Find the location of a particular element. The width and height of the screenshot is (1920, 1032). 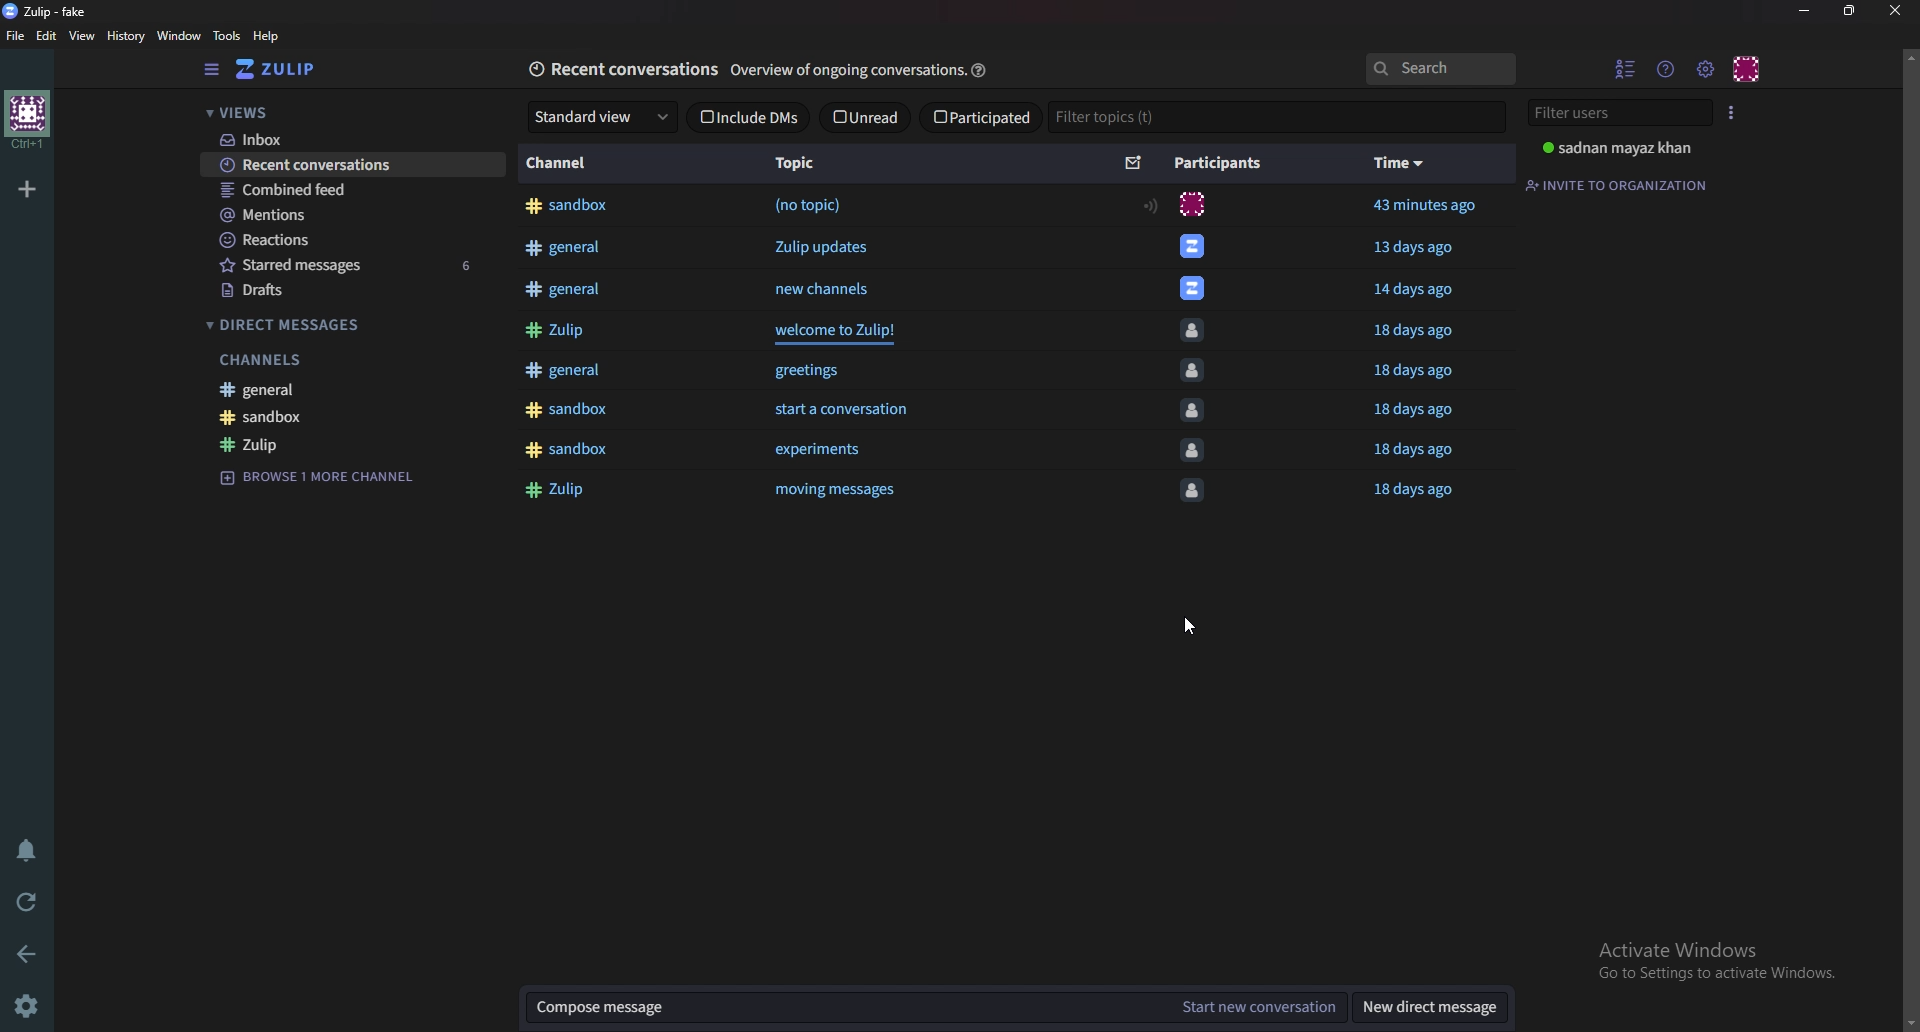

new channels is located at coordinates (824, 289).